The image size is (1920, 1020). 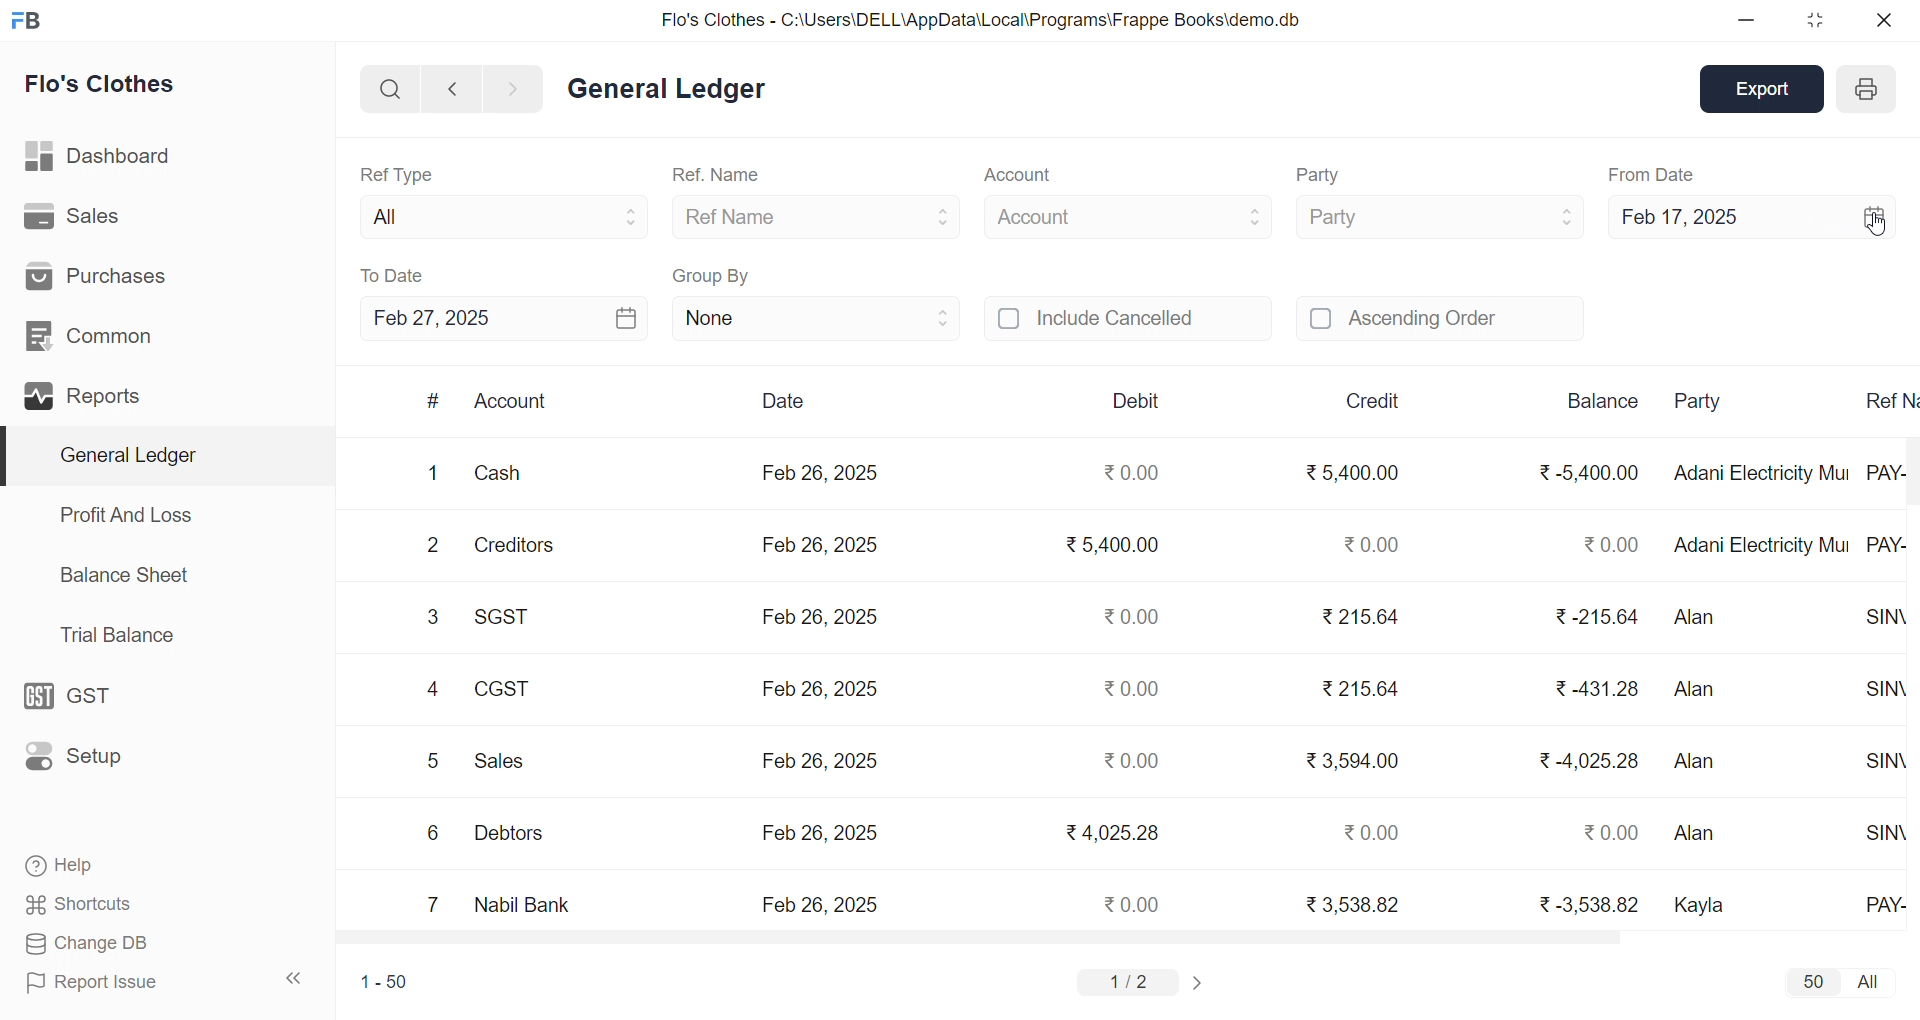 What do you see at coordinates (712, 273) in the screenshot?
I see `Group By` at bounding box center [712, 273].